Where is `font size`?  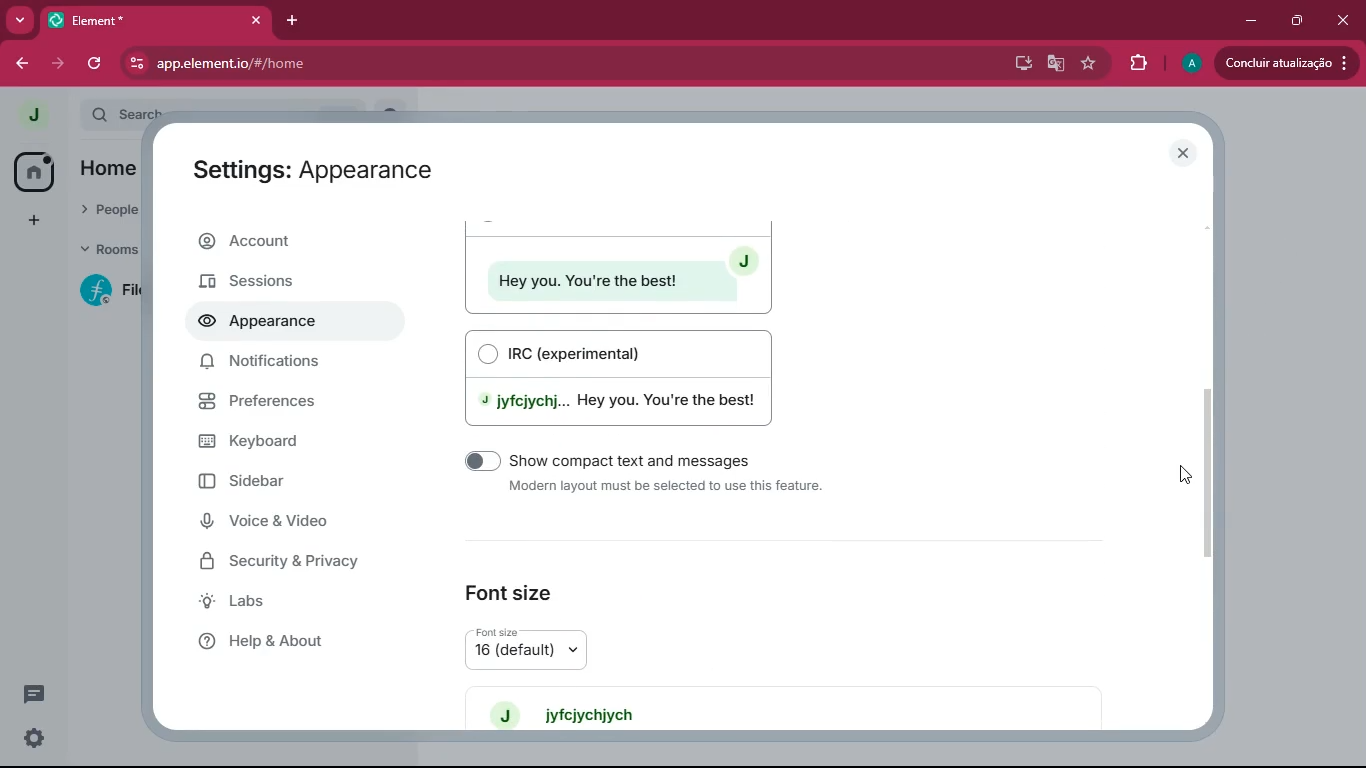
font size is located at coordinates (548, 648).